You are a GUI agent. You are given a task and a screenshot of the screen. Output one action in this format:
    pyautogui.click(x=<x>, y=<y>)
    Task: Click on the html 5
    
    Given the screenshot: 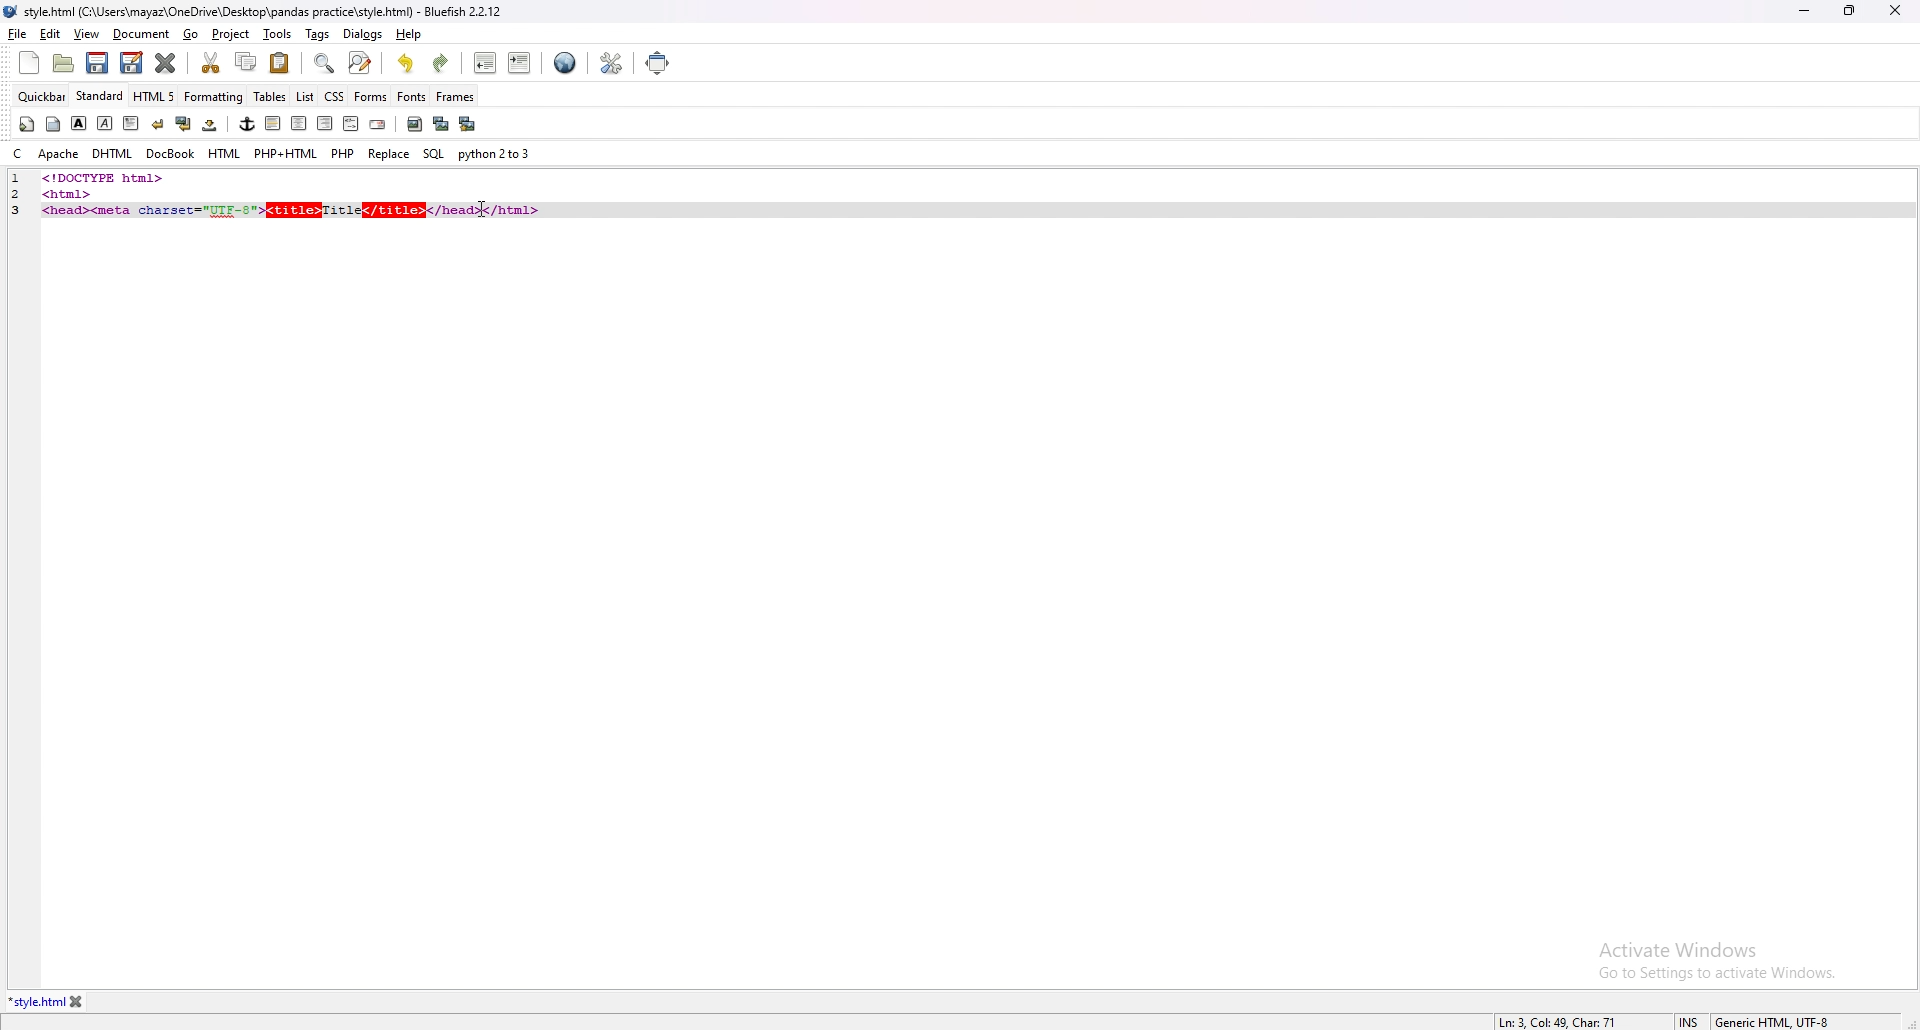 What is the action you would take?
    pyautogui.click(x=156, y=97)
    